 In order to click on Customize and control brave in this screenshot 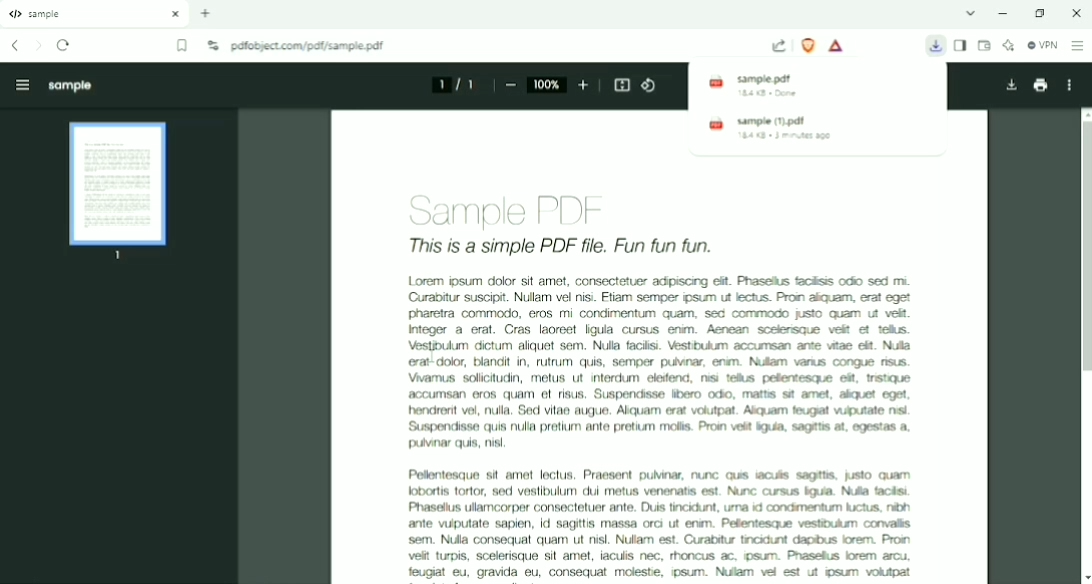, I will do `click(1078, 46)`.